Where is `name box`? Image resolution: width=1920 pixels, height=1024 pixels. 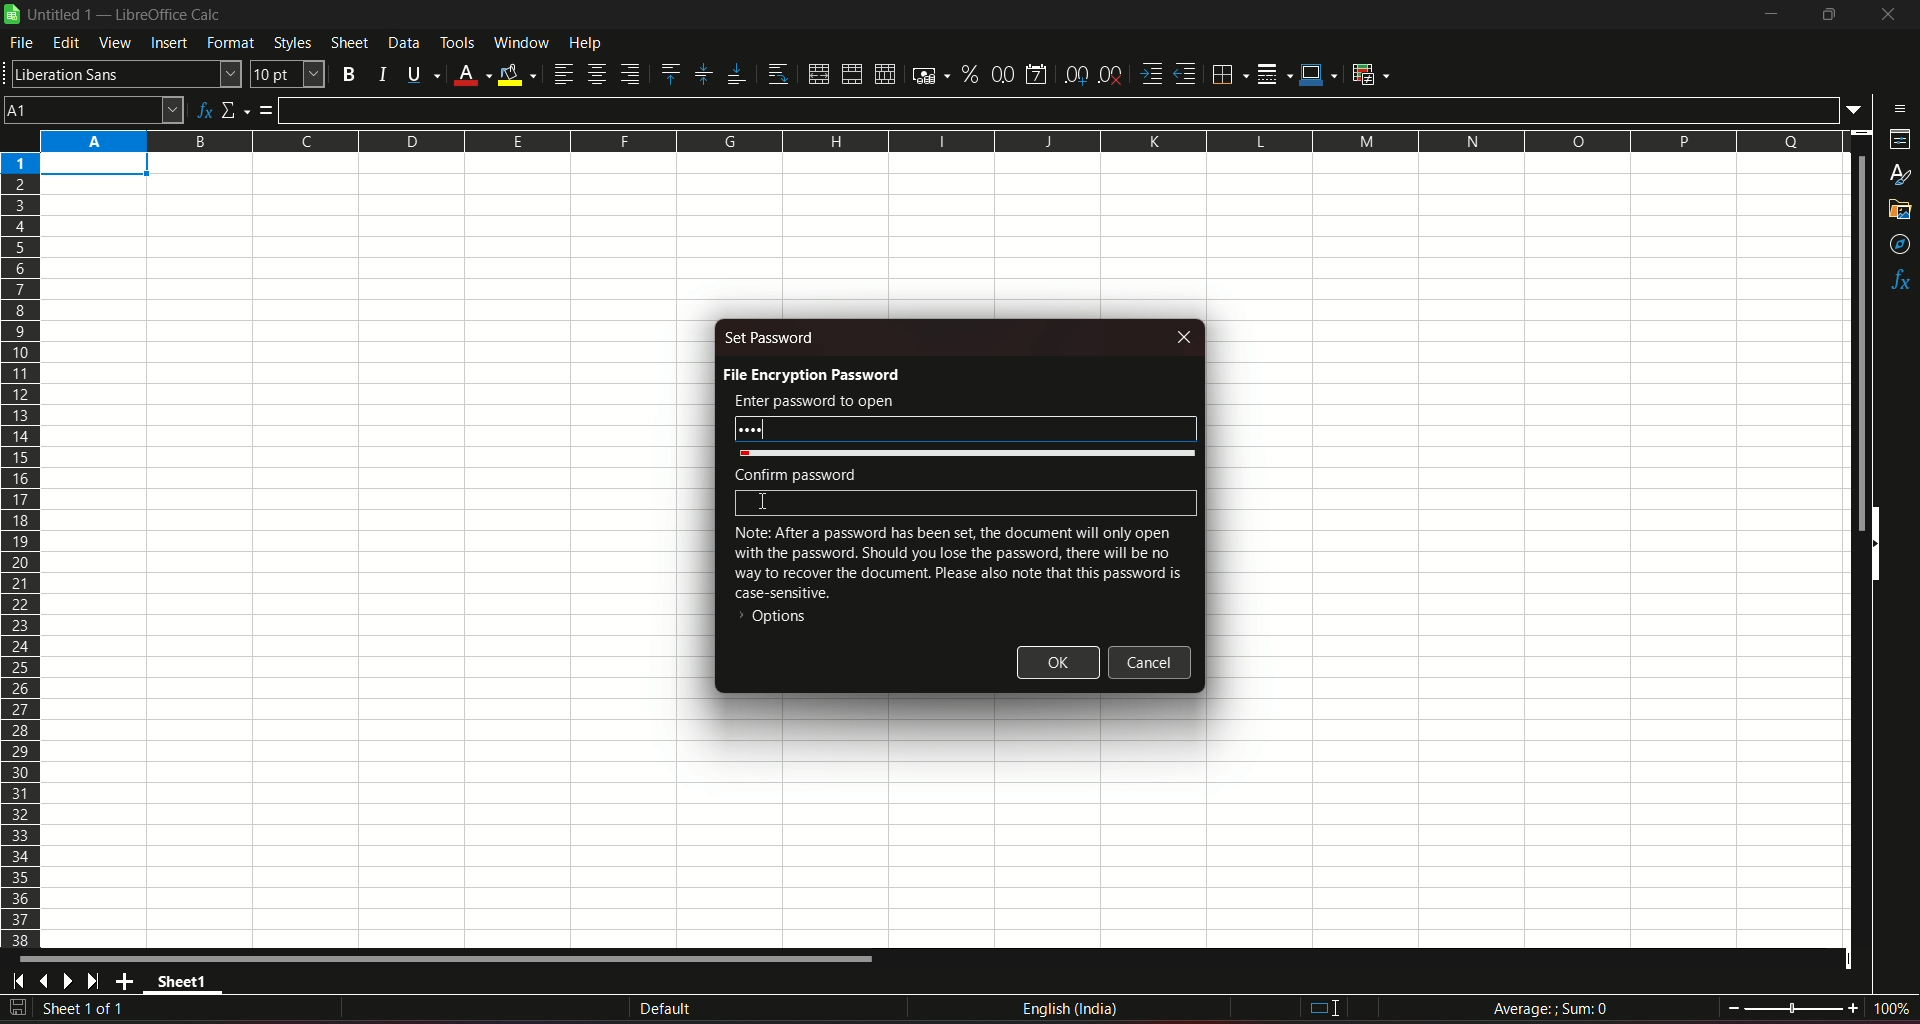 name box is located at coordinates (94, 109).